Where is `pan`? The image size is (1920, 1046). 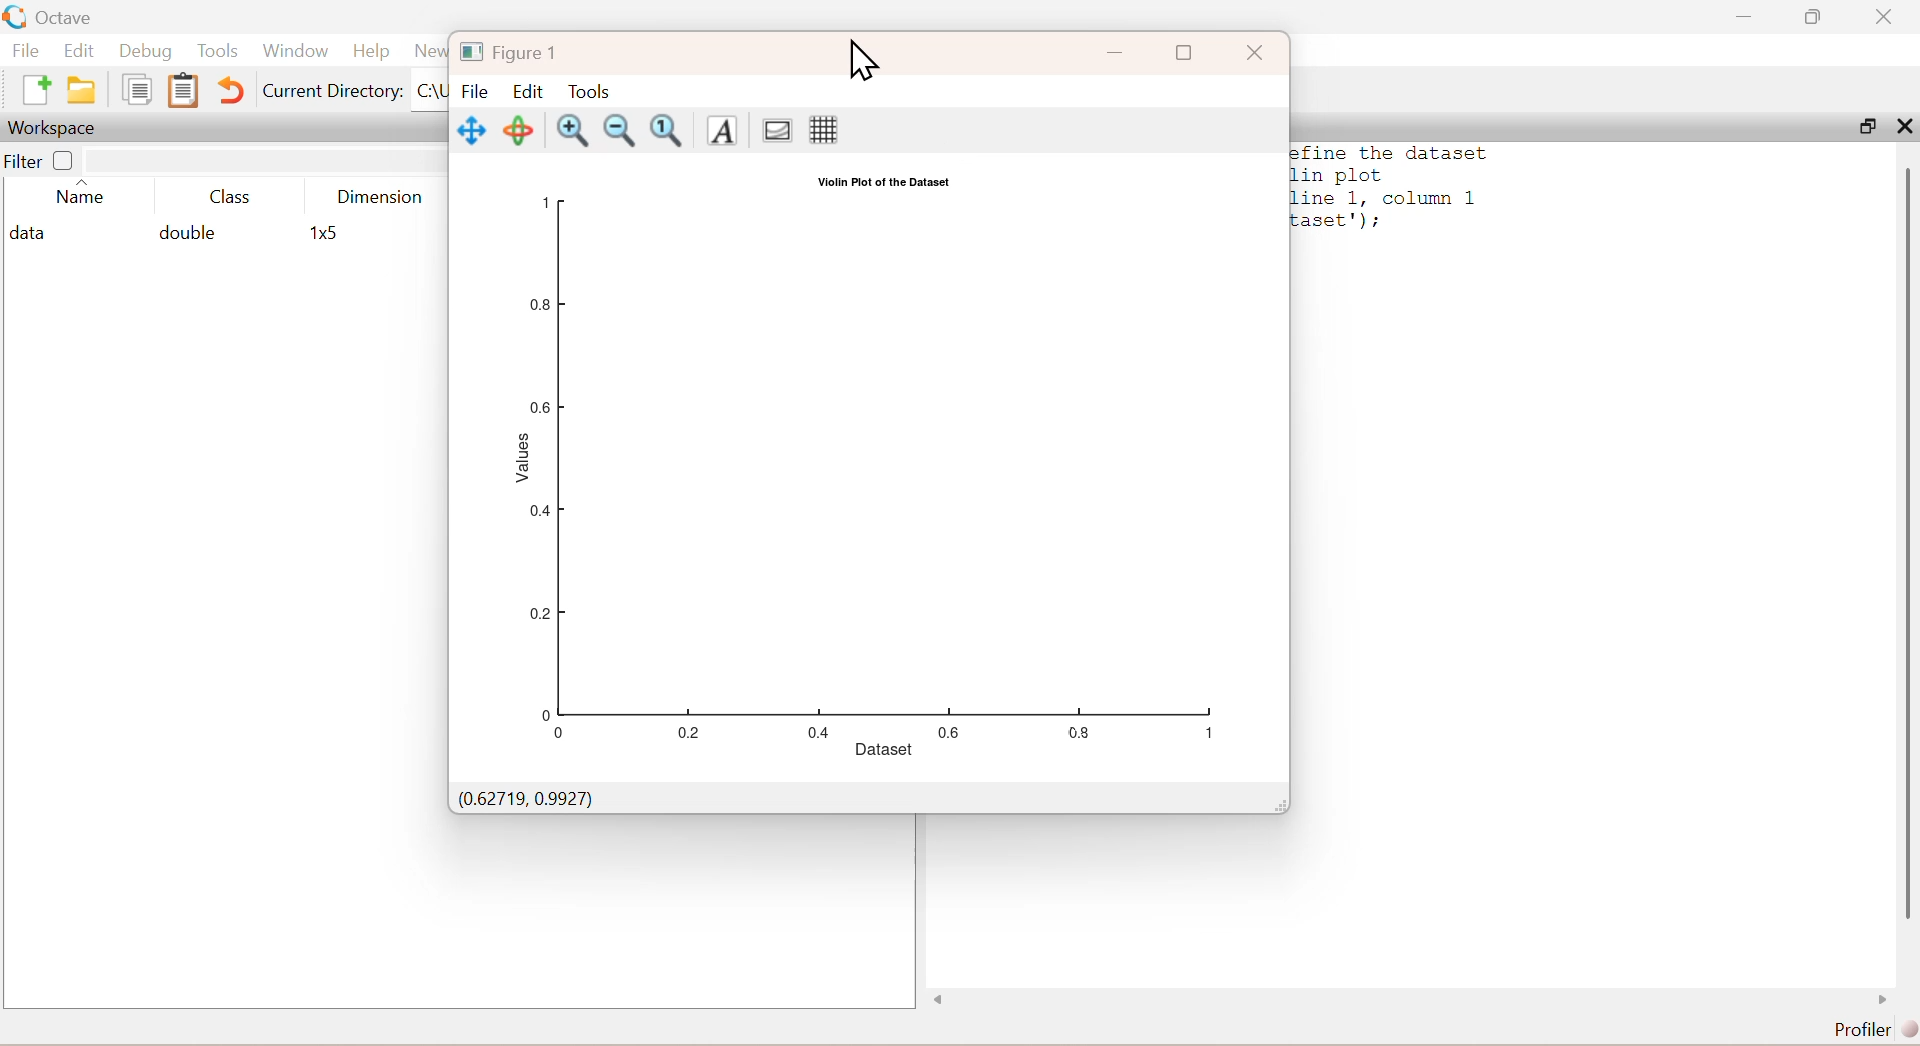 pan is located at coordinates (472, 131).